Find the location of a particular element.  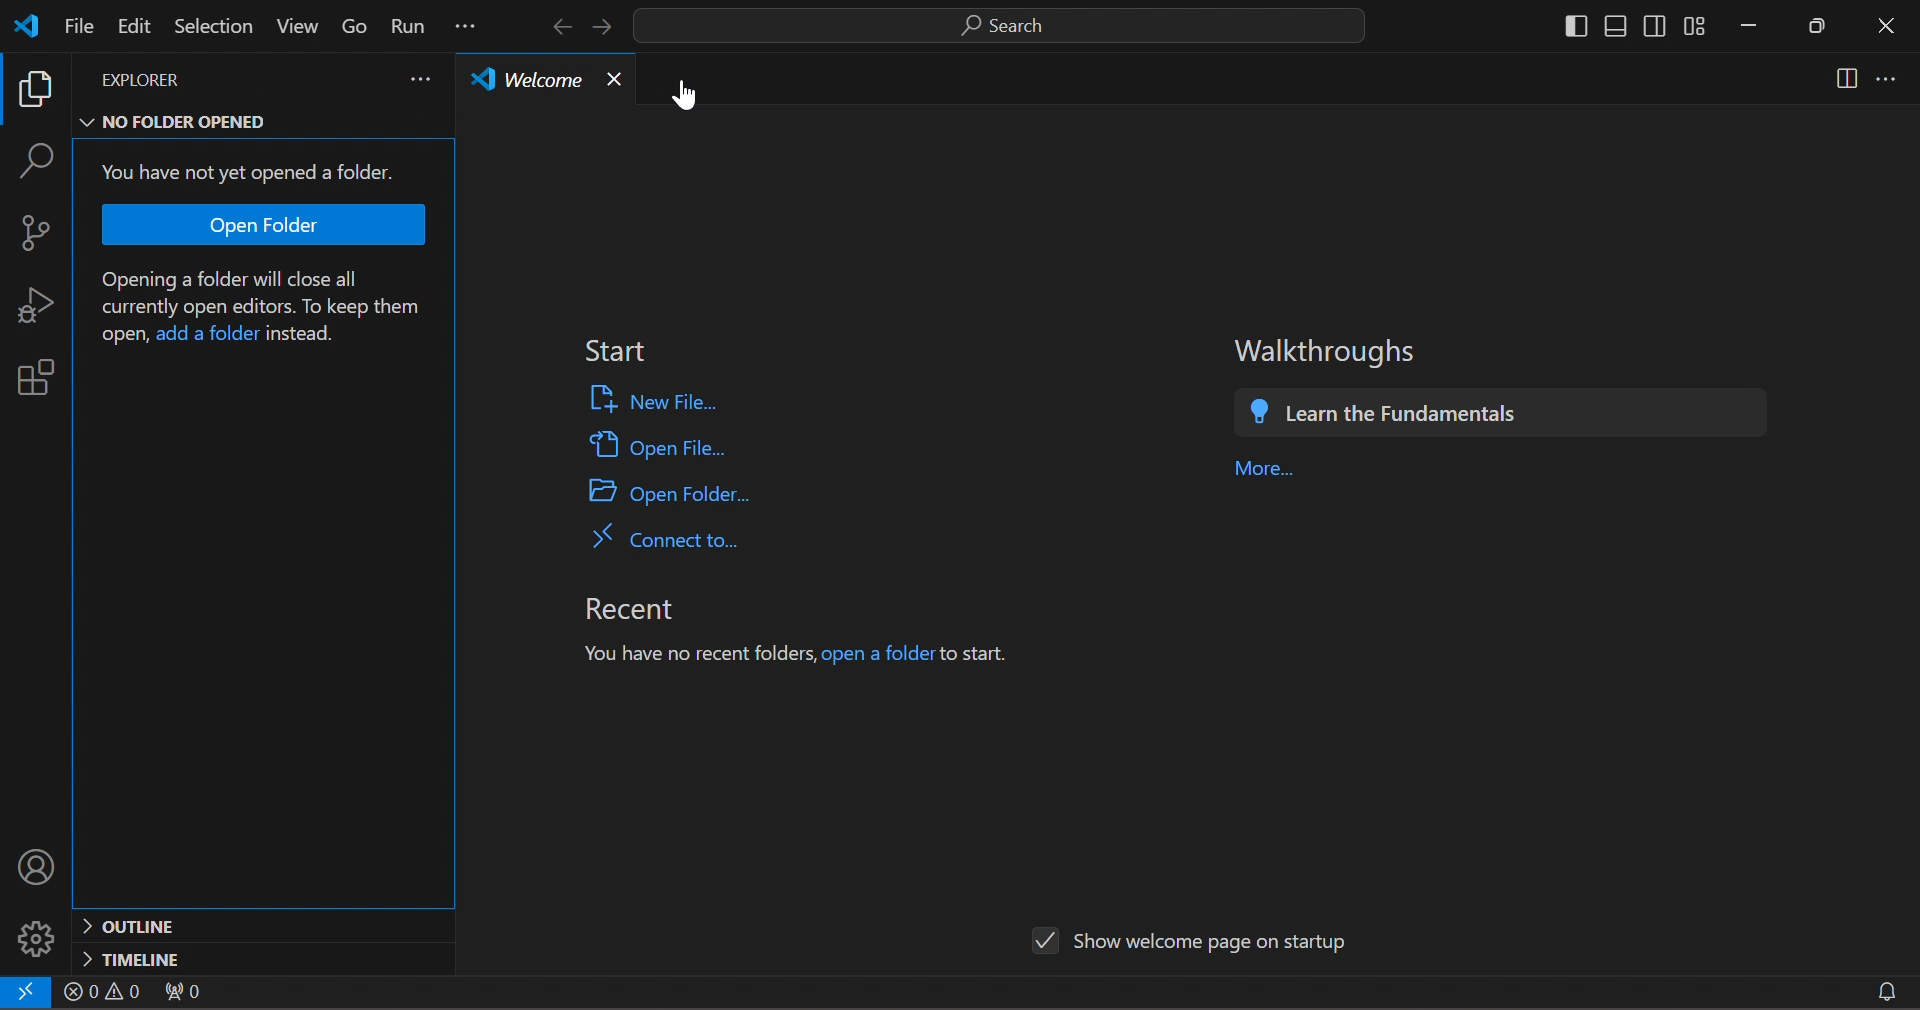

close window is located at coordinates (1886, 22).